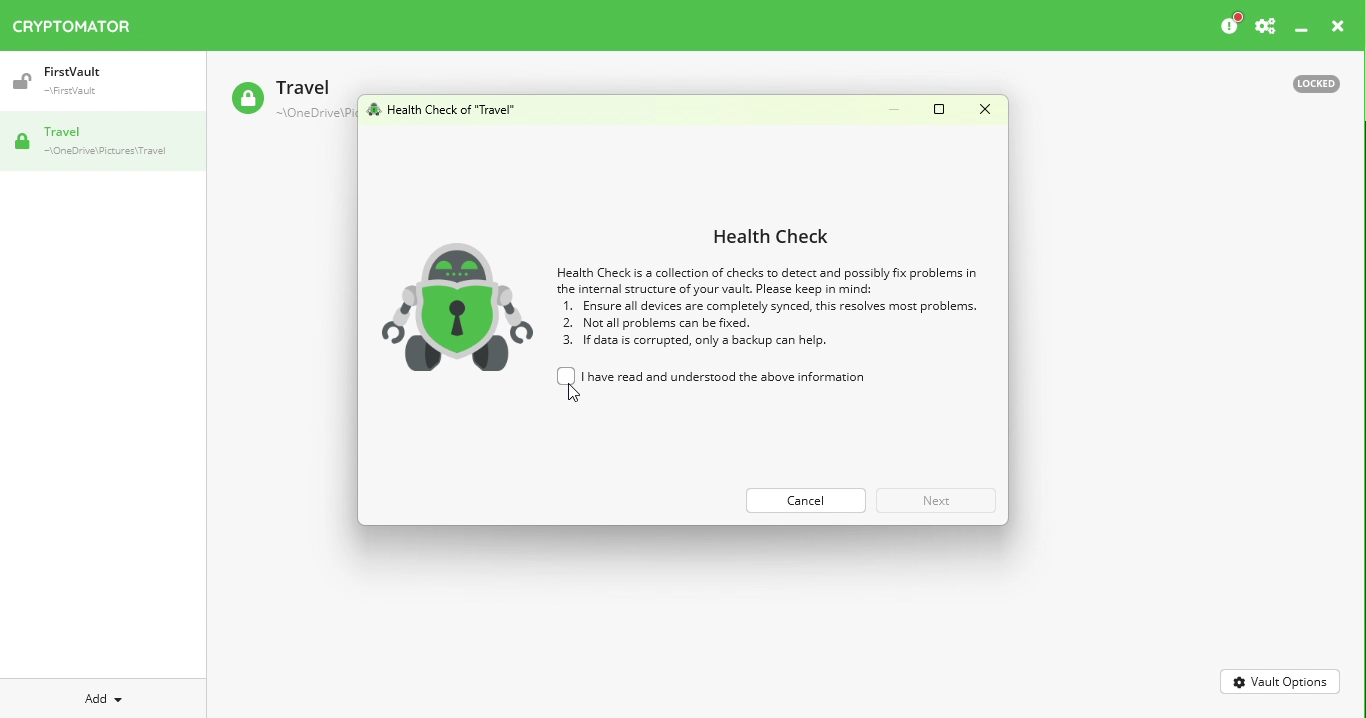 This screenshot has height=718, width=1366. Describe the element at coordinates (934, 500) in the screenshot. I see `Next` at that location.